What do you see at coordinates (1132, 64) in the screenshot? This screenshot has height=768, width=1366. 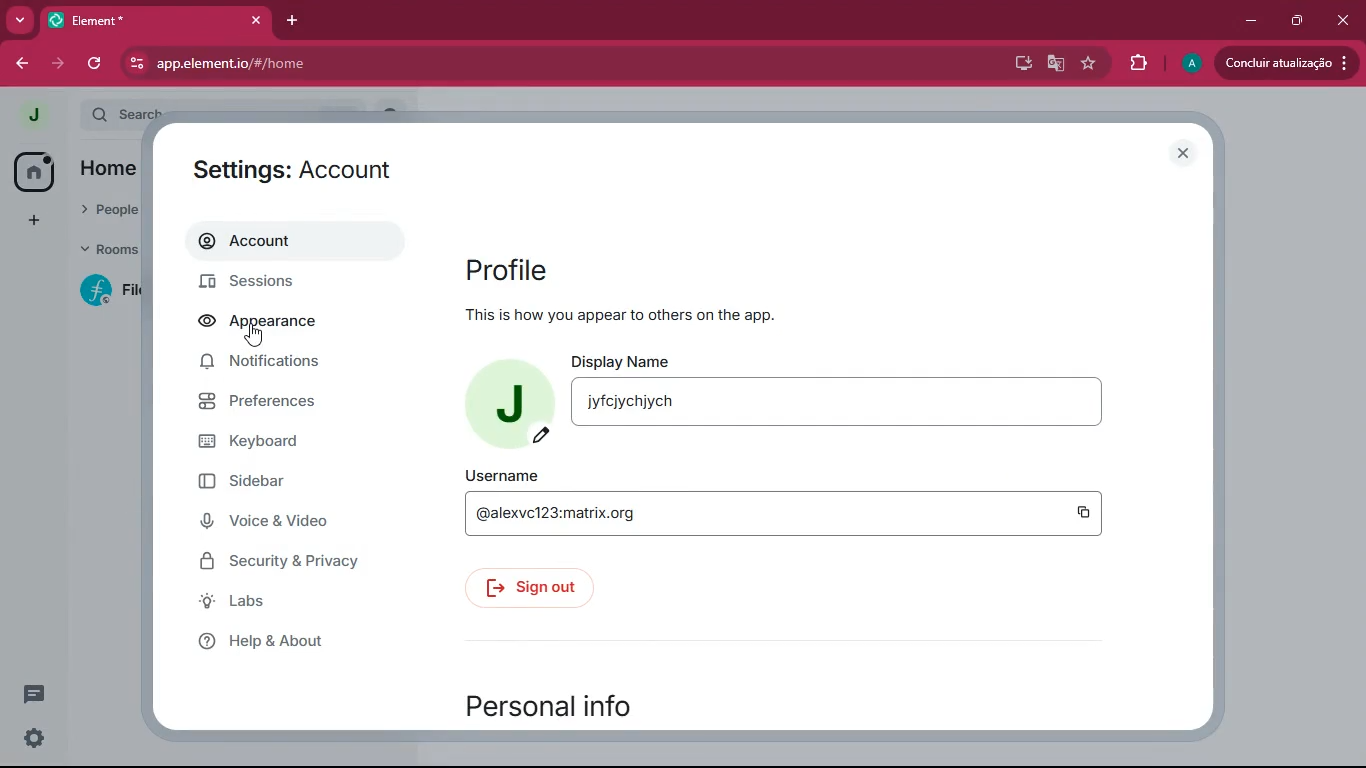 I see `extensions` at bounding box center [1132, 64].